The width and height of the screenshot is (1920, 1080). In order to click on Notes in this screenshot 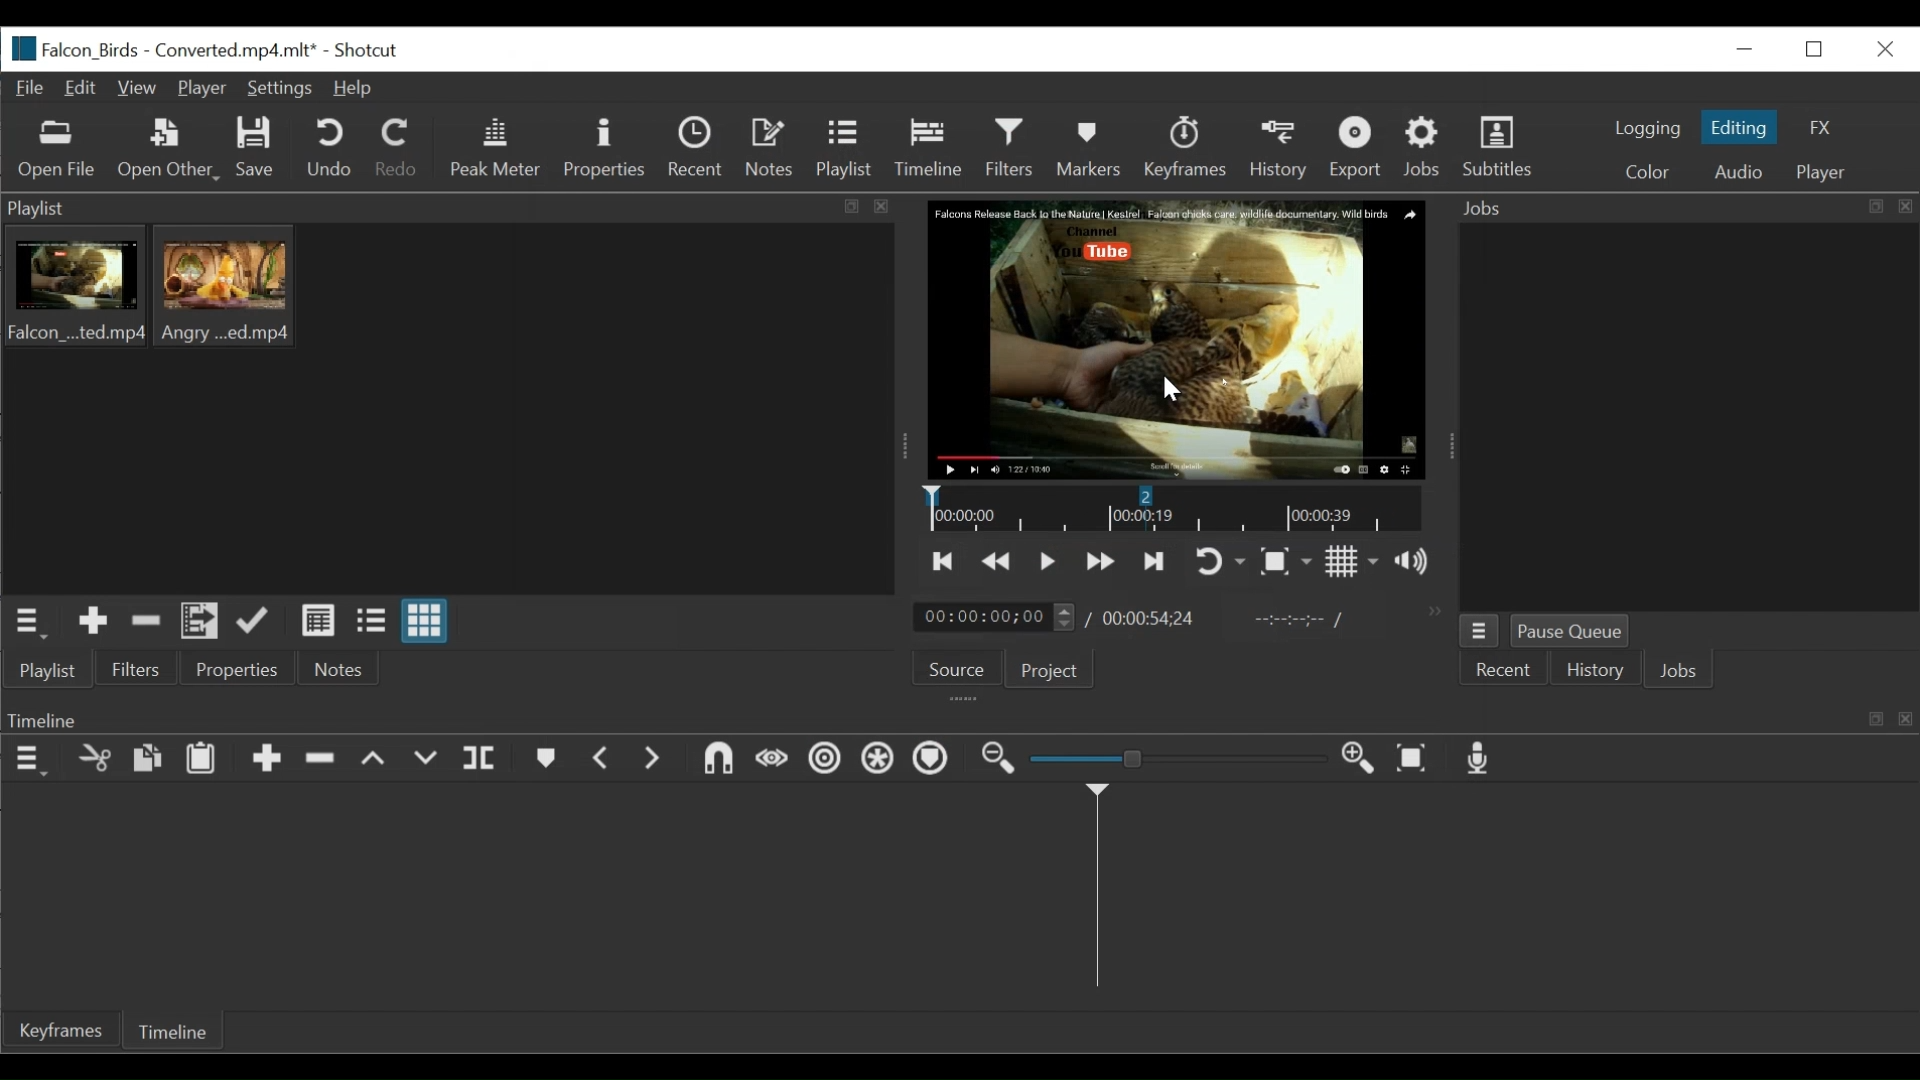, I will do `click(767, 149)`.